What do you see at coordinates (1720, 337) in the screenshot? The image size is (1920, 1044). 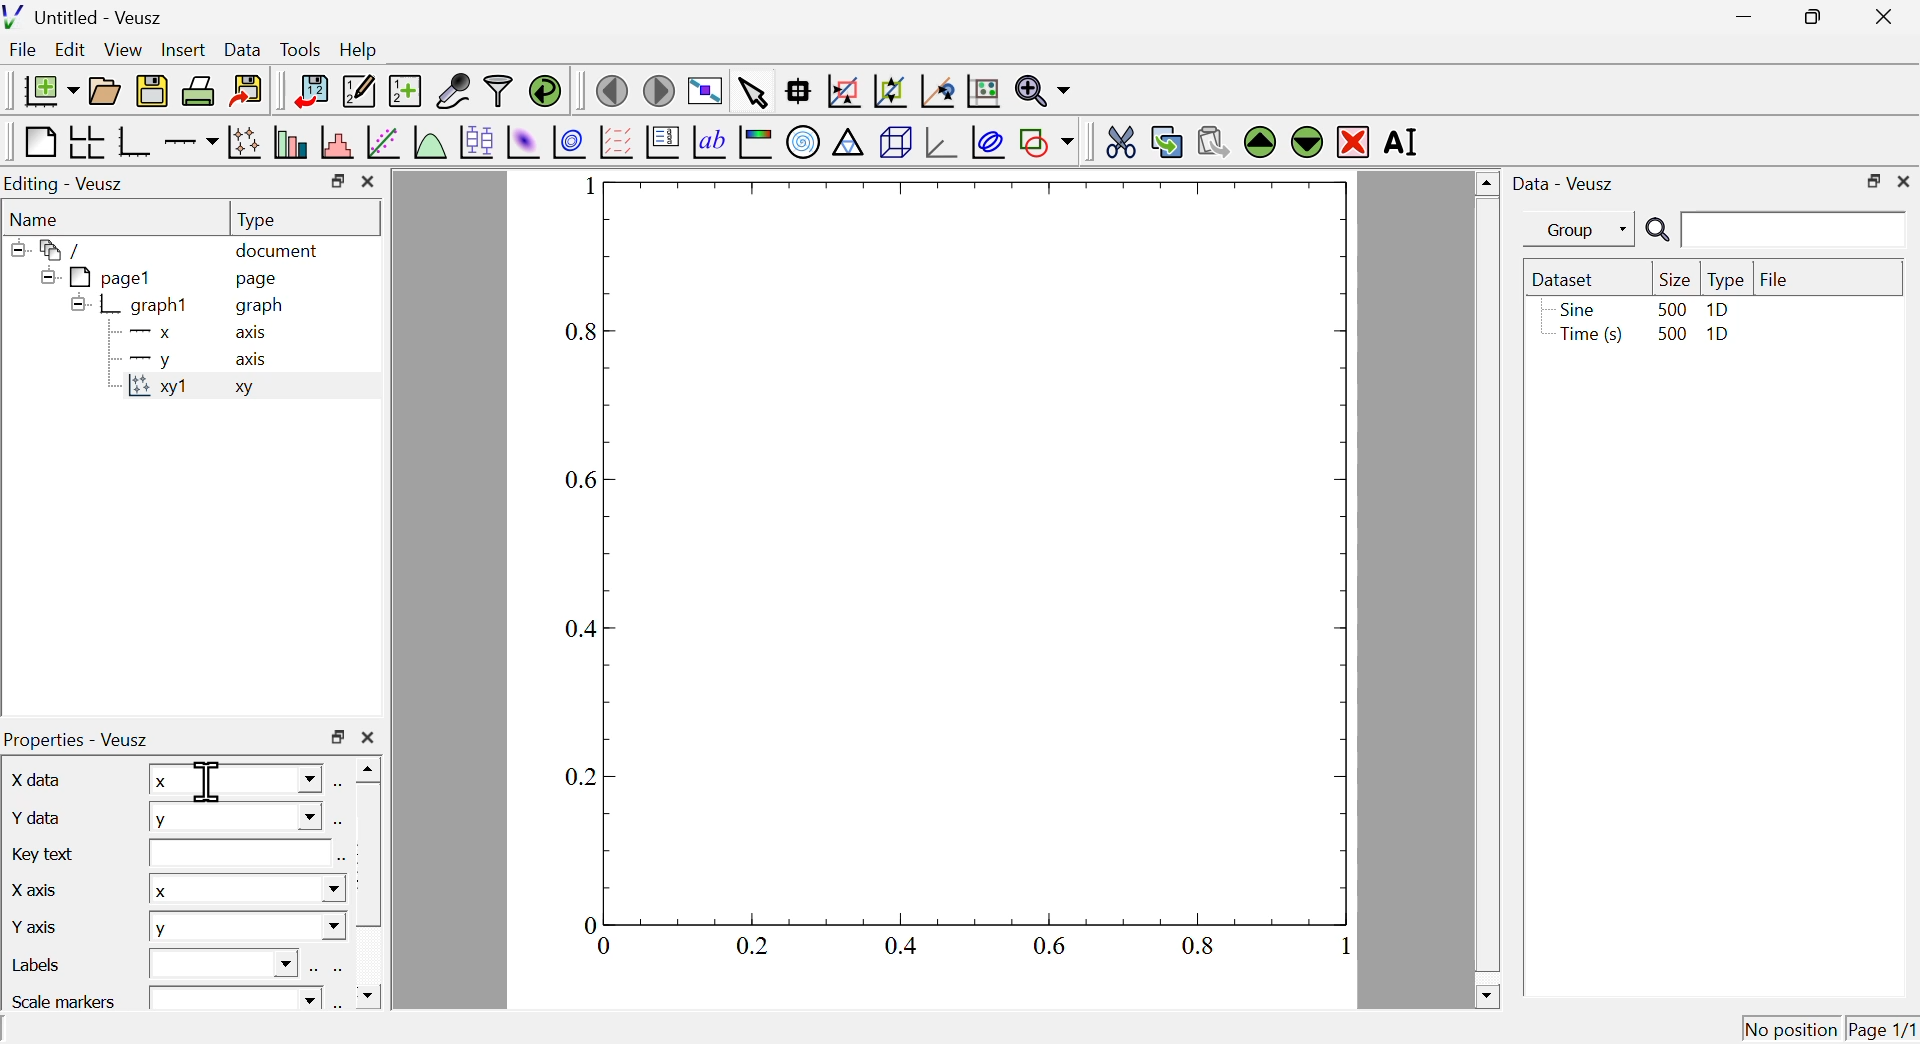 I see `1D` at bounding box center [1720, 337].